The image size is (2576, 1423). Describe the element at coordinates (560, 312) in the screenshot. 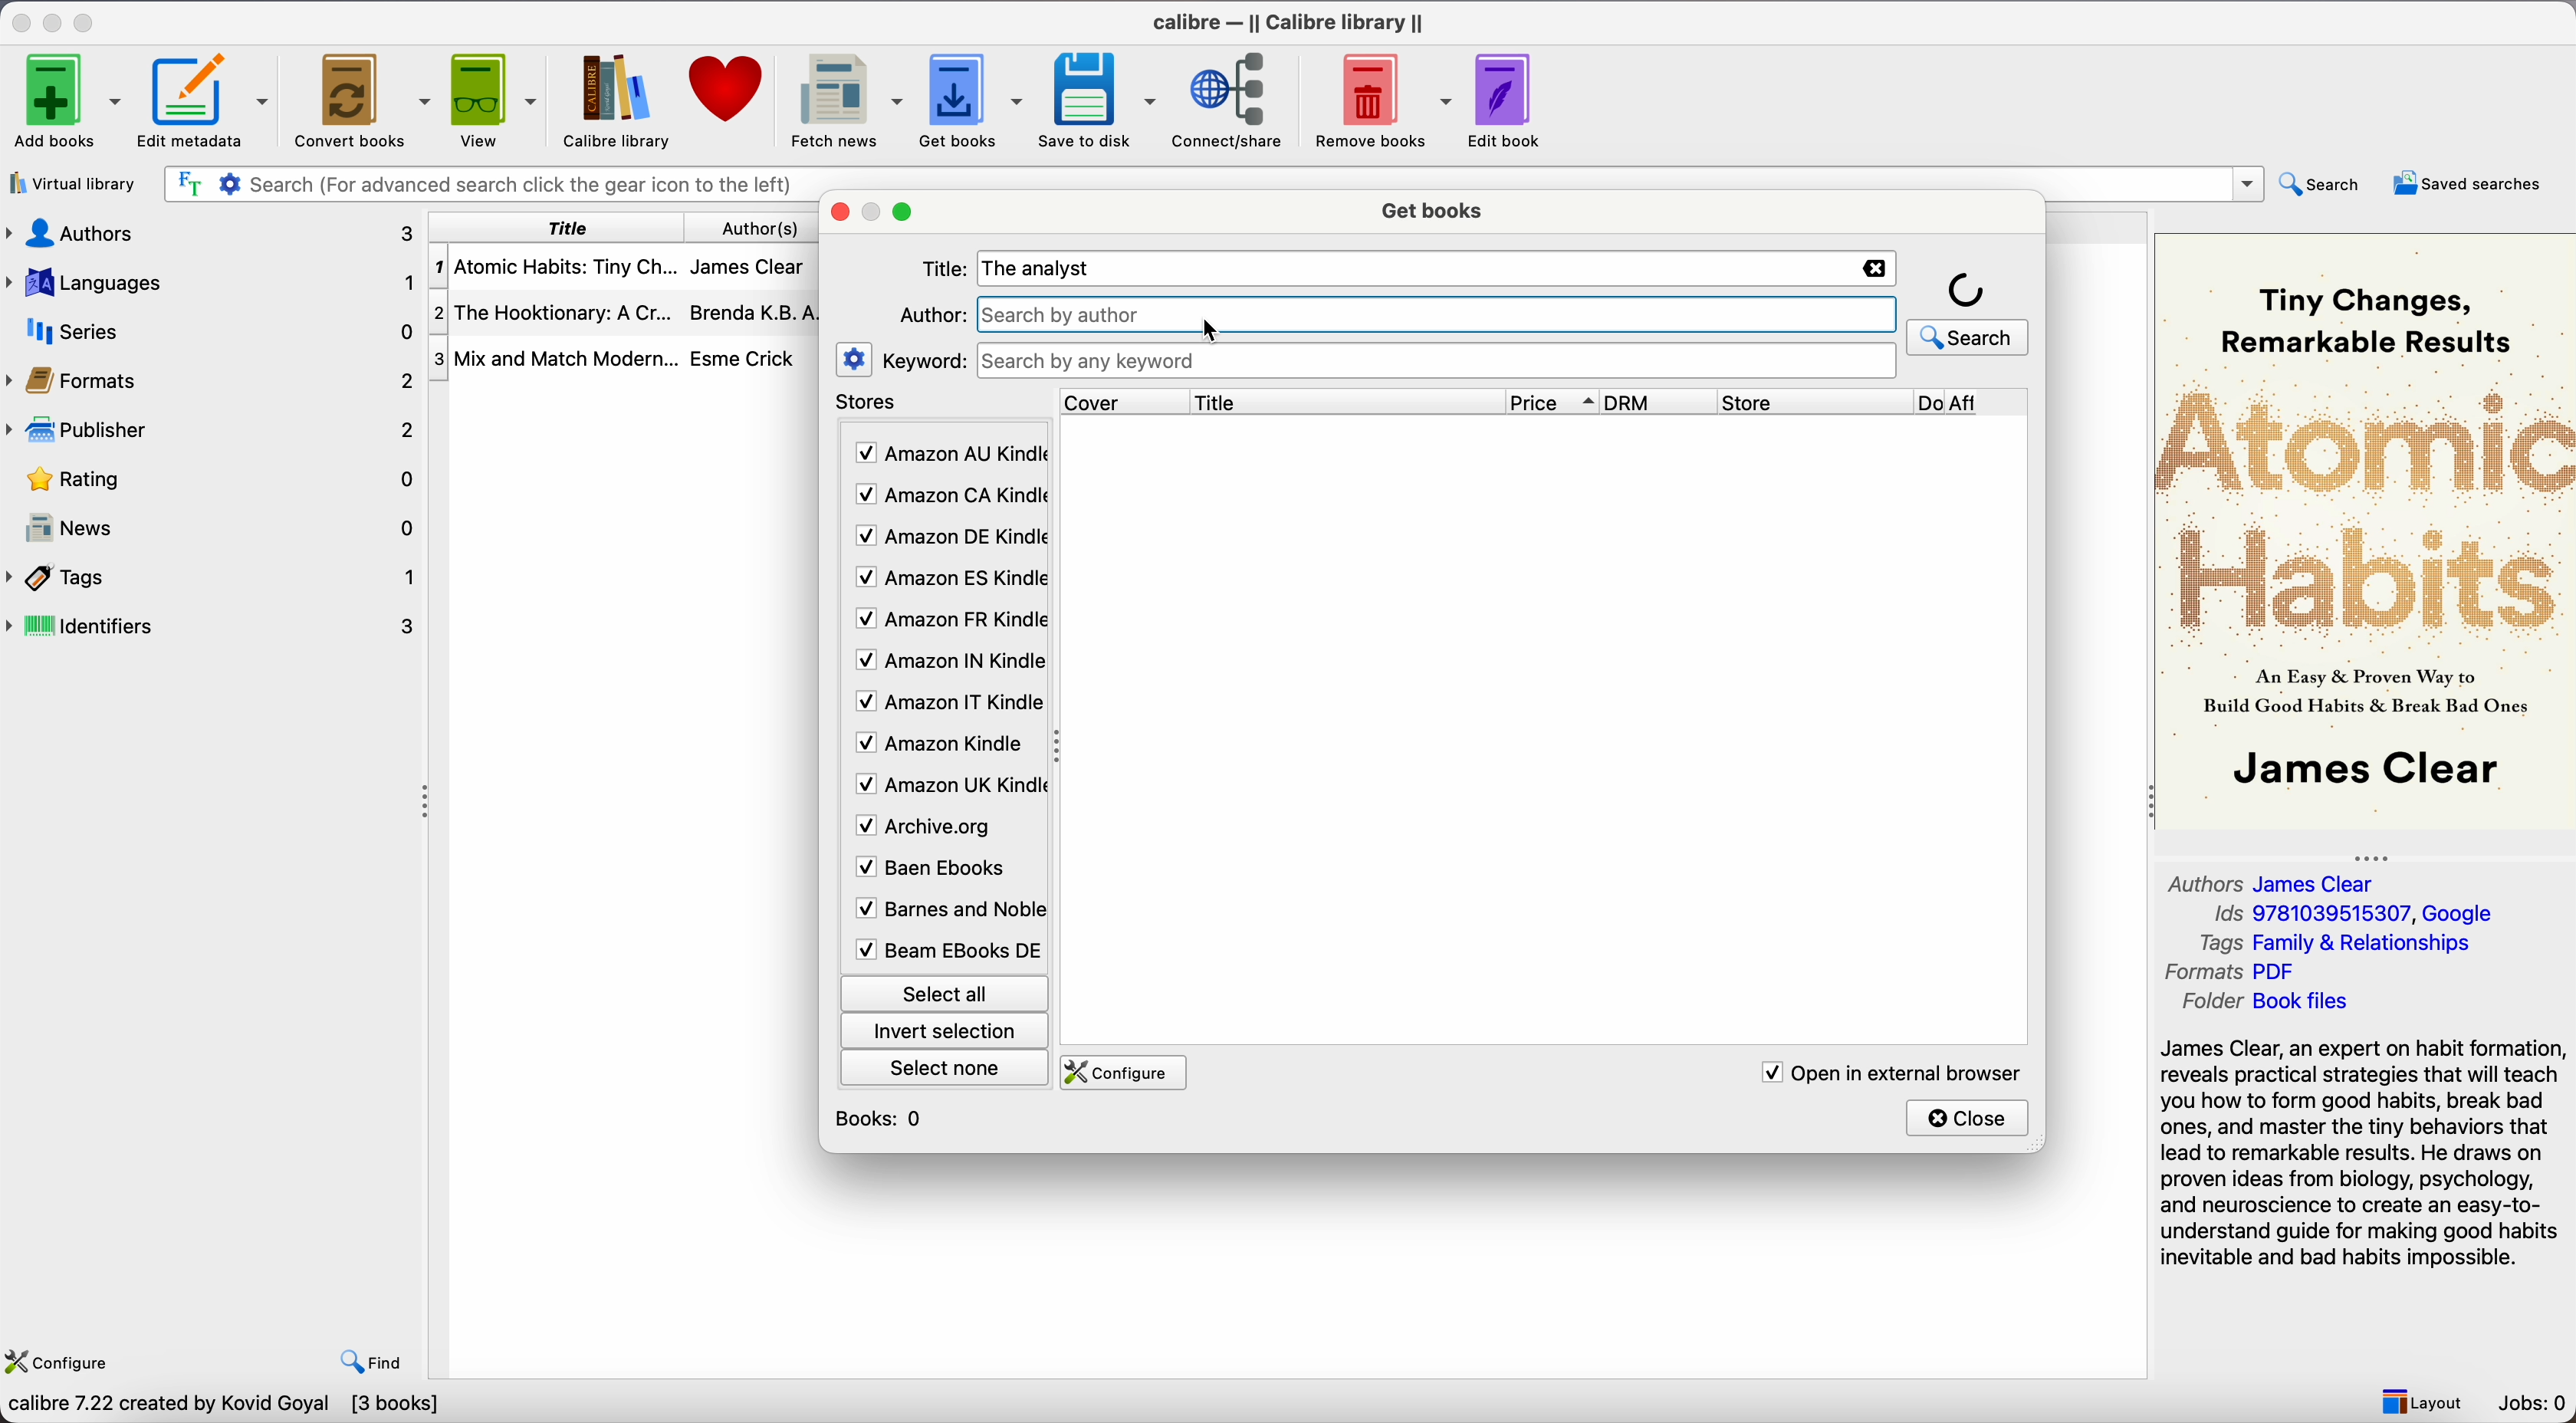

I see `The Hooktionary: A Cr...` at that location.